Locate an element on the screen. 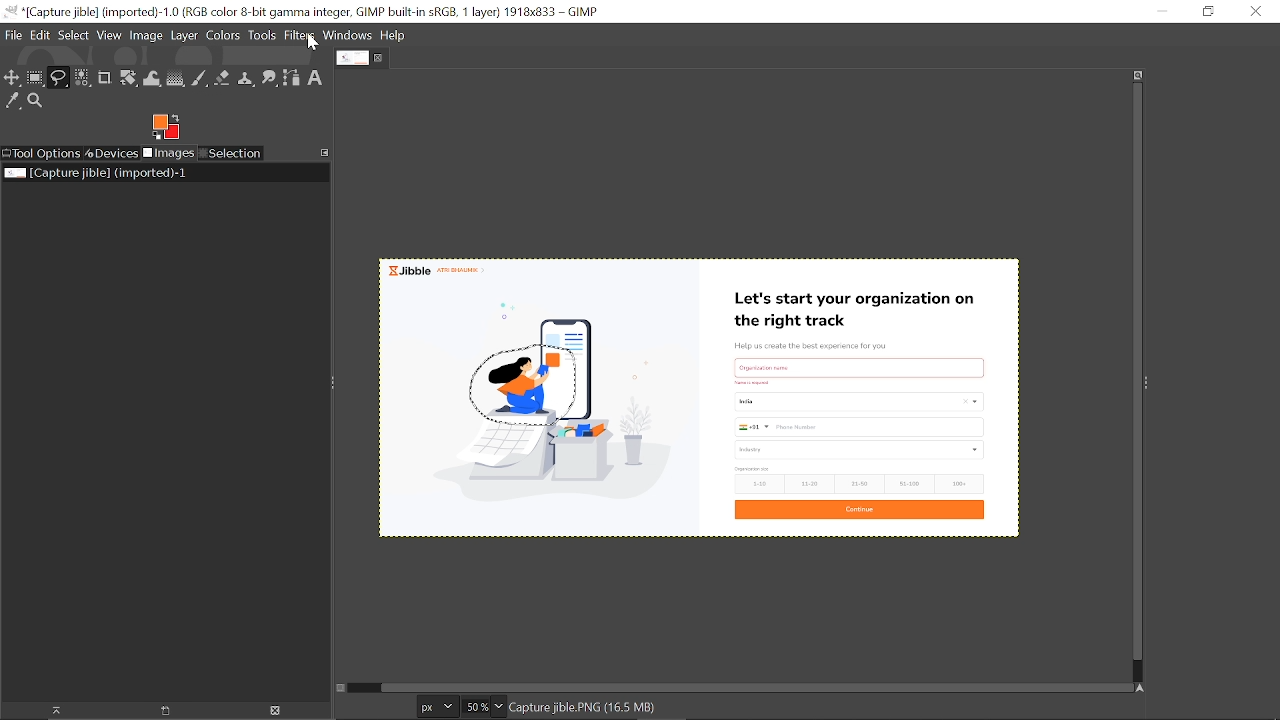 This screenshot has height=720, width=1280. Close tab is located at coordinates (381, 58).